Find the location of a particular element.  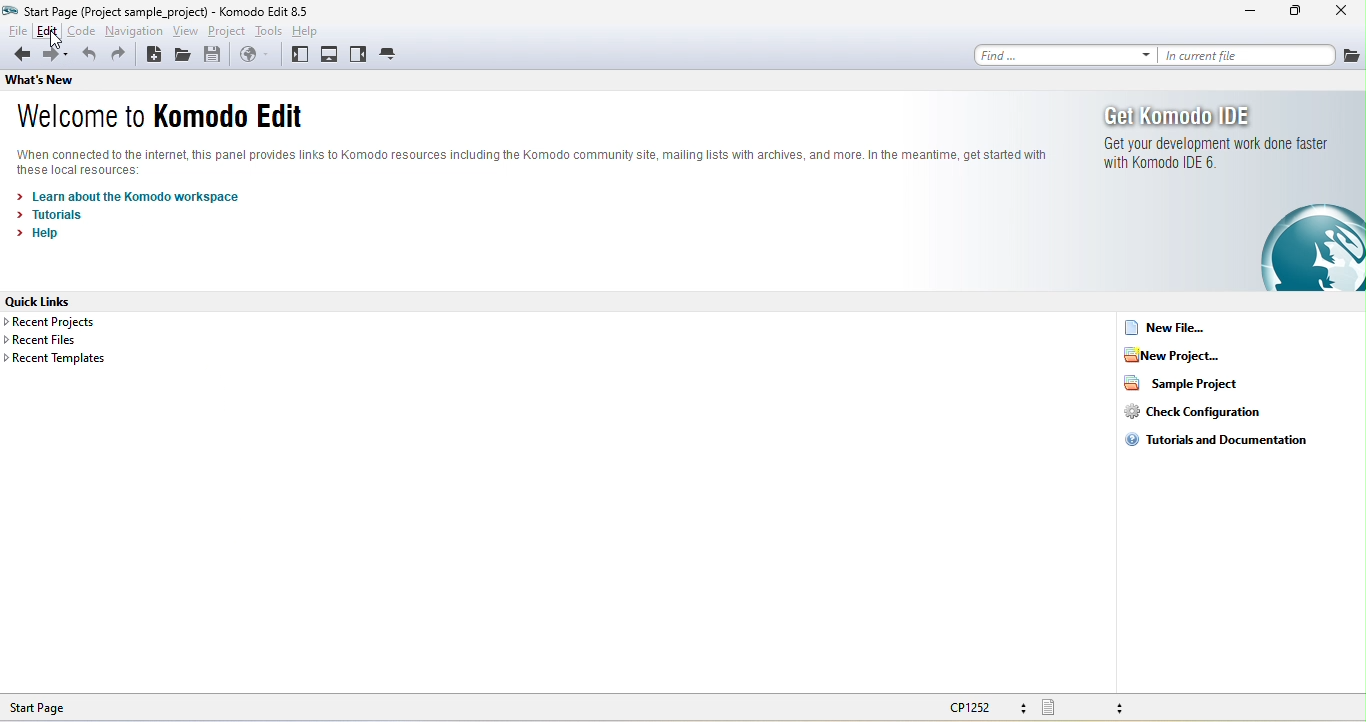

bottom pane is located at coordinates (331, 55).